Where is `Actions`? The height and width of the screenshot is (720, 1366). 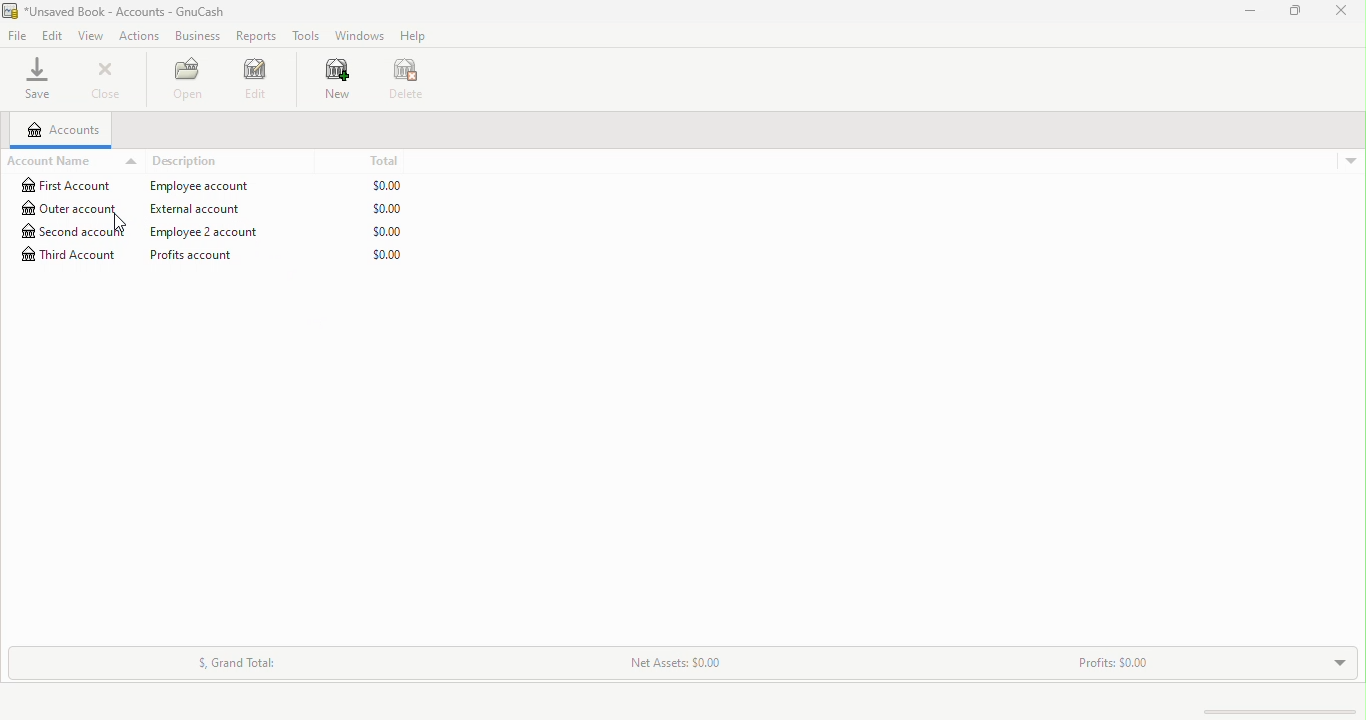 Actions is located at coordinates (139, 36).